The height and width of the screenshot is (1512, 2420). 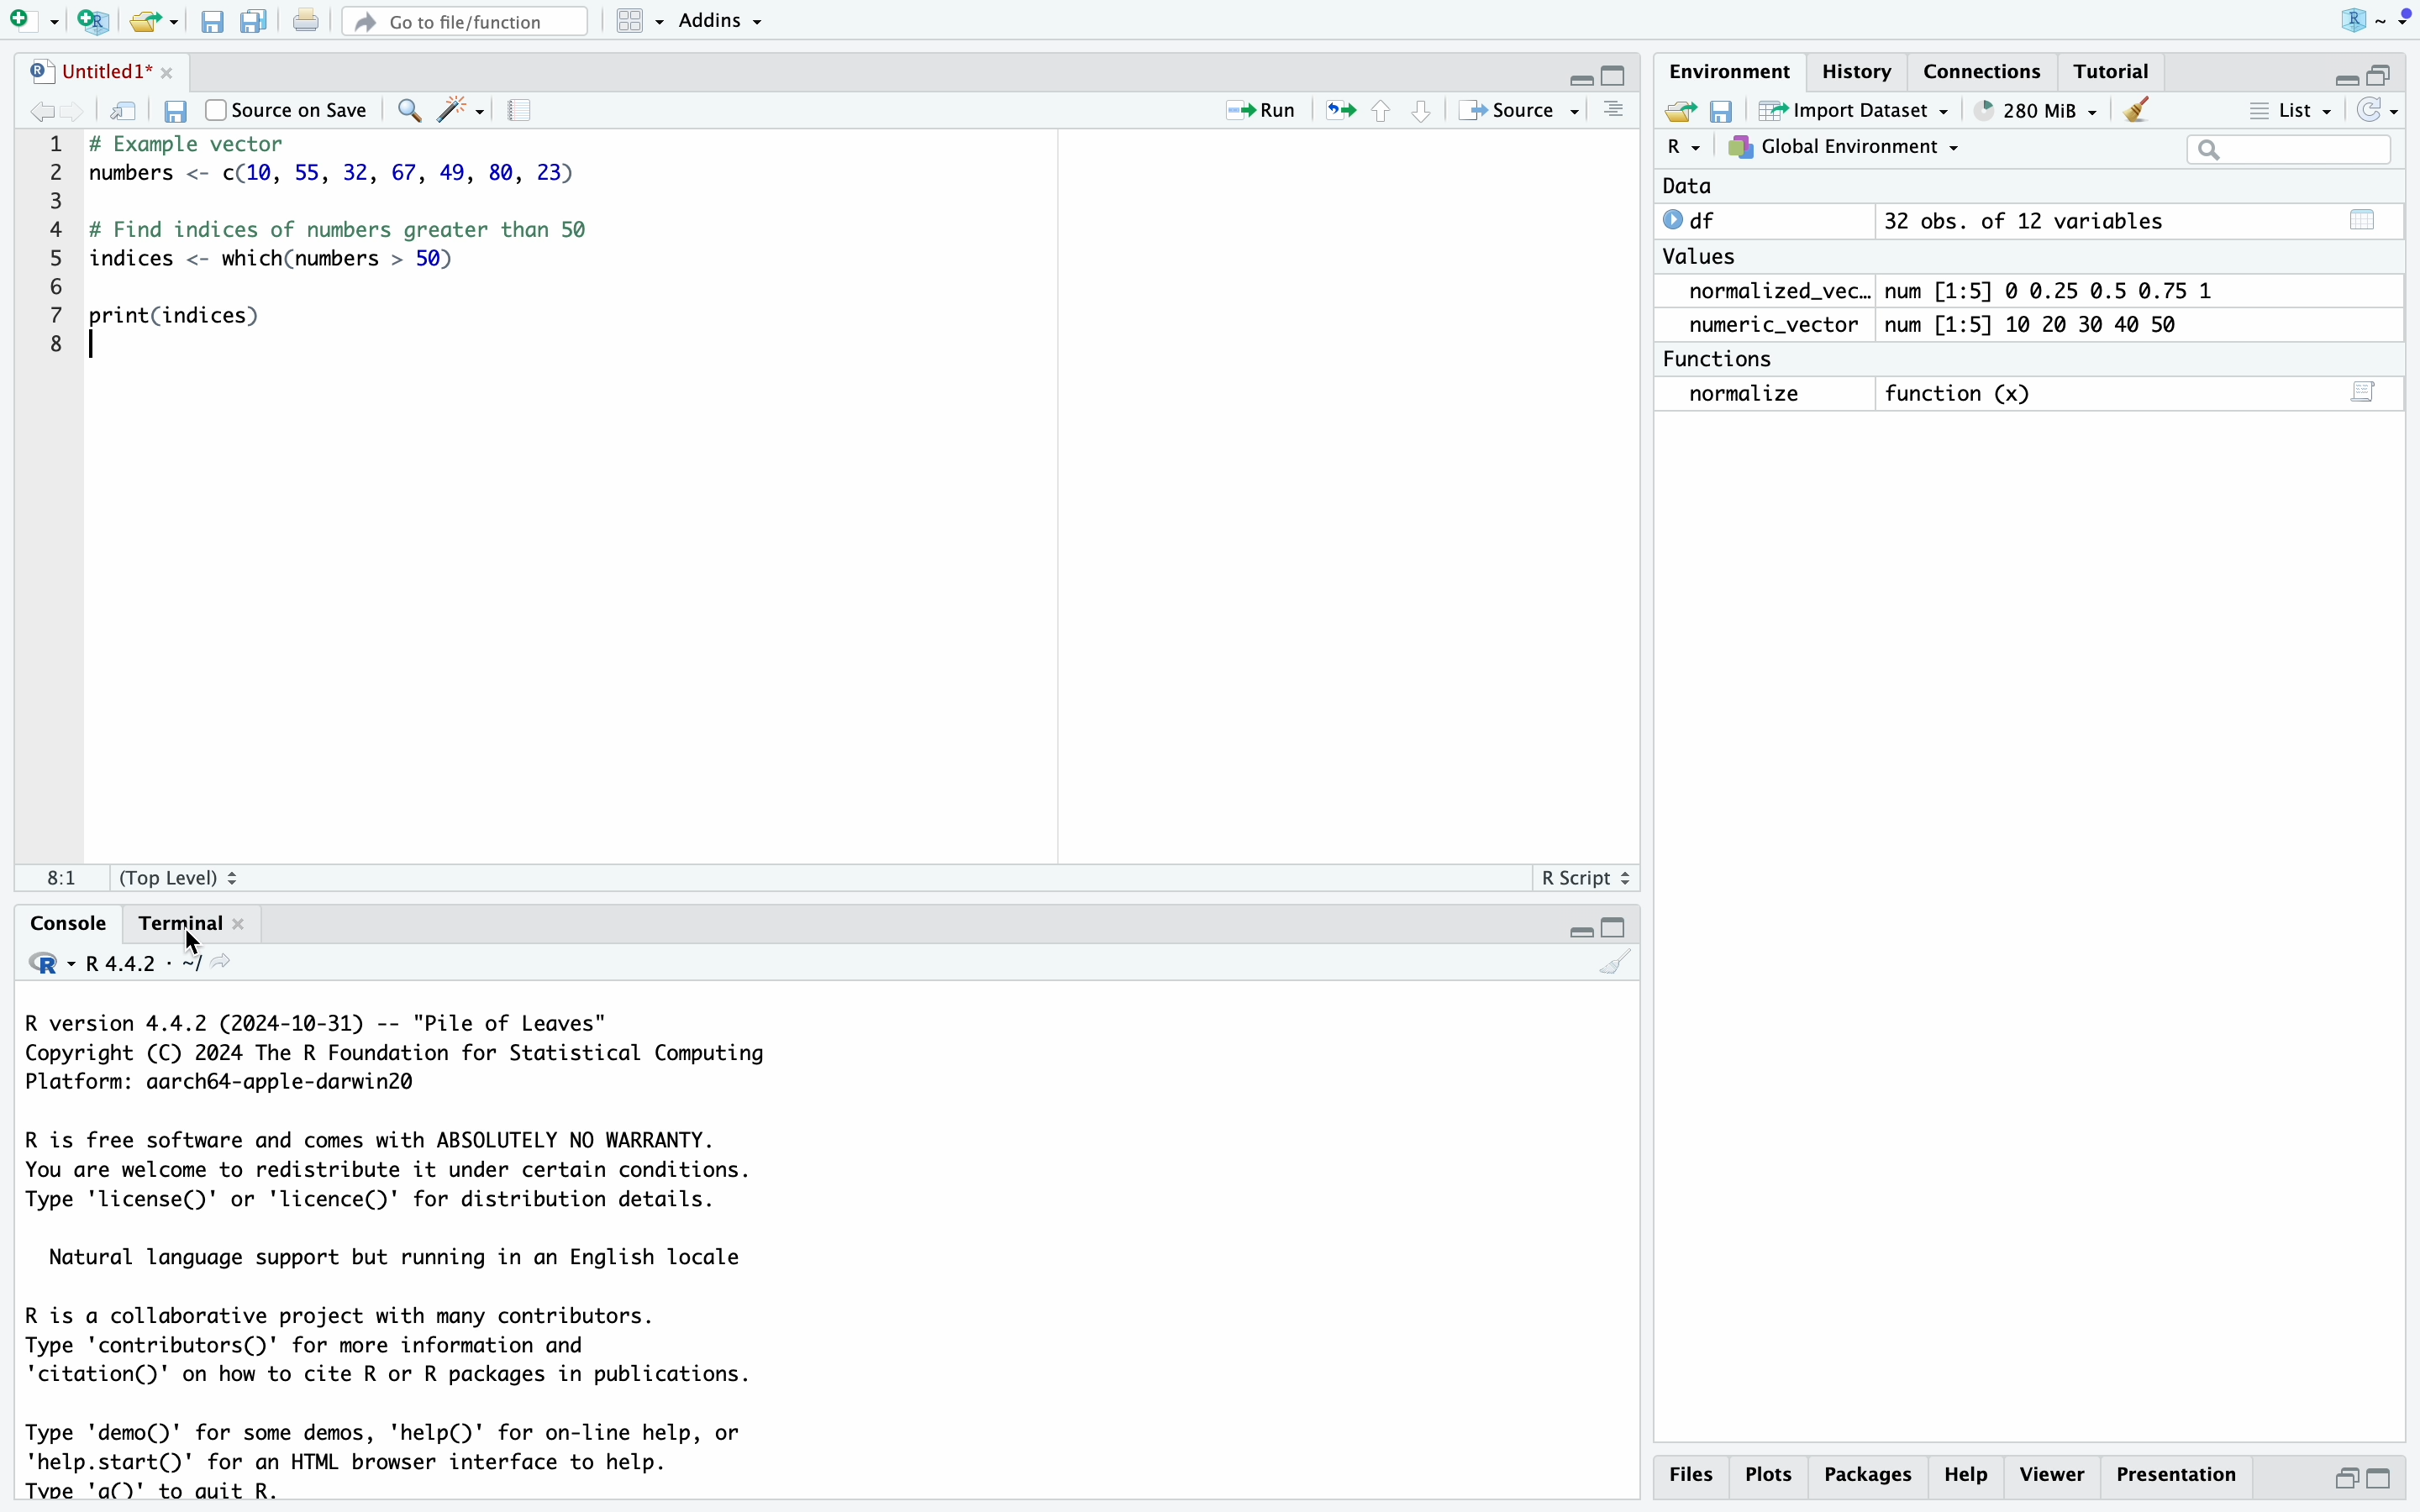 What do you see at coordinates (251, 21) in the screenshot?
I see `save all open document` at bounding box center [251, 21].